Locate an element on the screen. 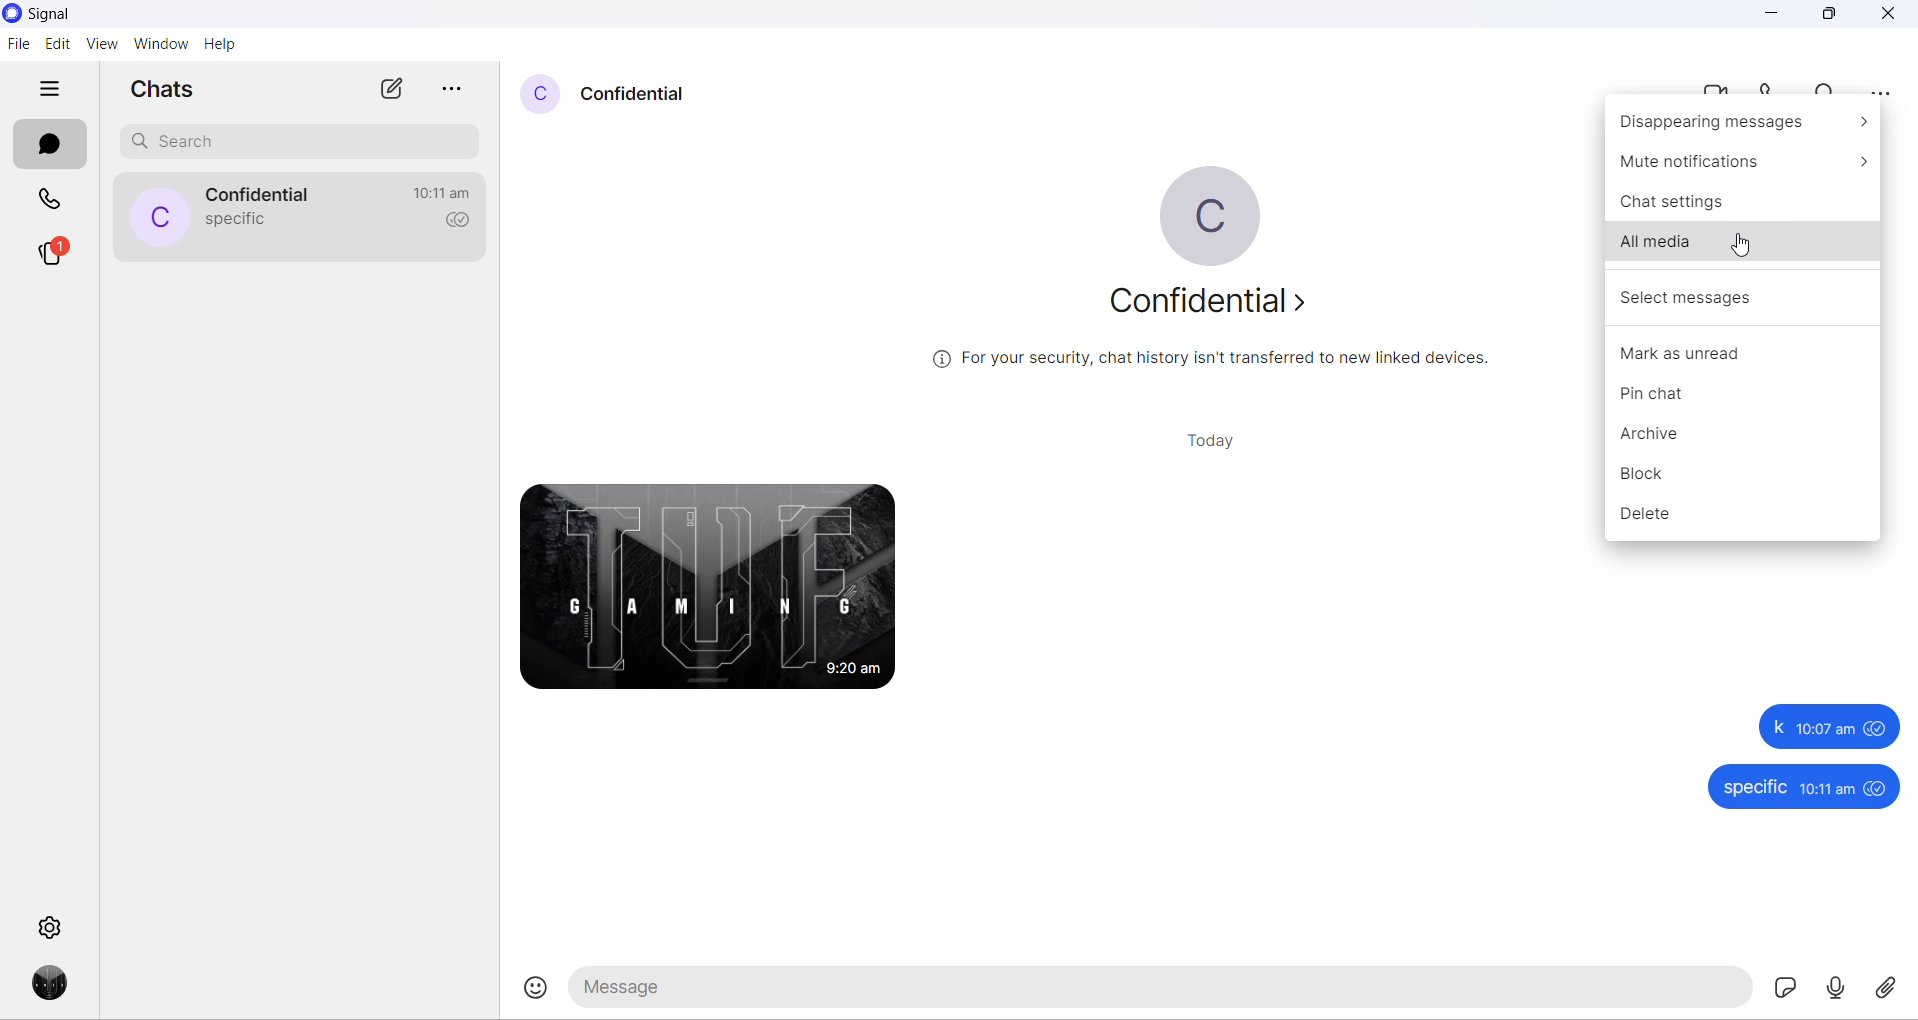 This screenshot has height=1020, width=1918. read recipient is located at coordinates (455, 227).